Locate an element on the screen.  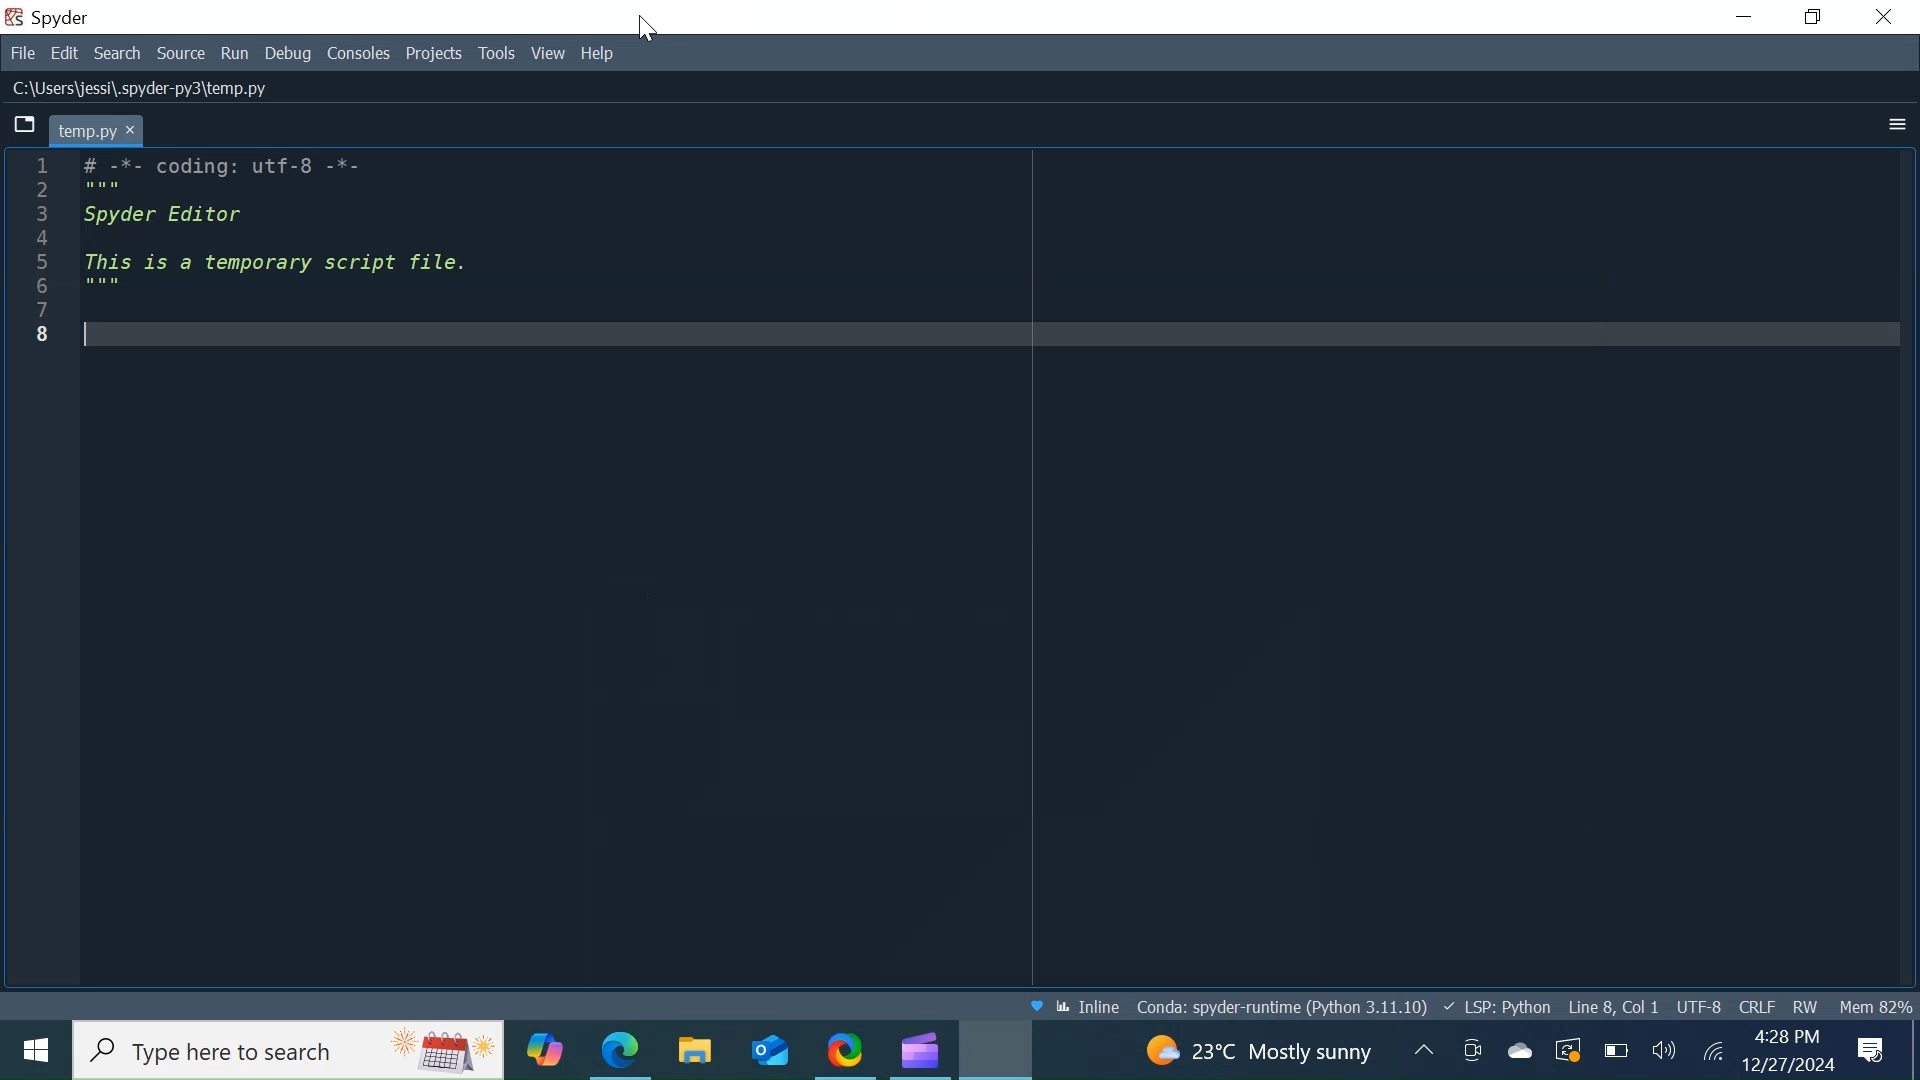
Cursor Position is located at coordinates (1611, 1008).